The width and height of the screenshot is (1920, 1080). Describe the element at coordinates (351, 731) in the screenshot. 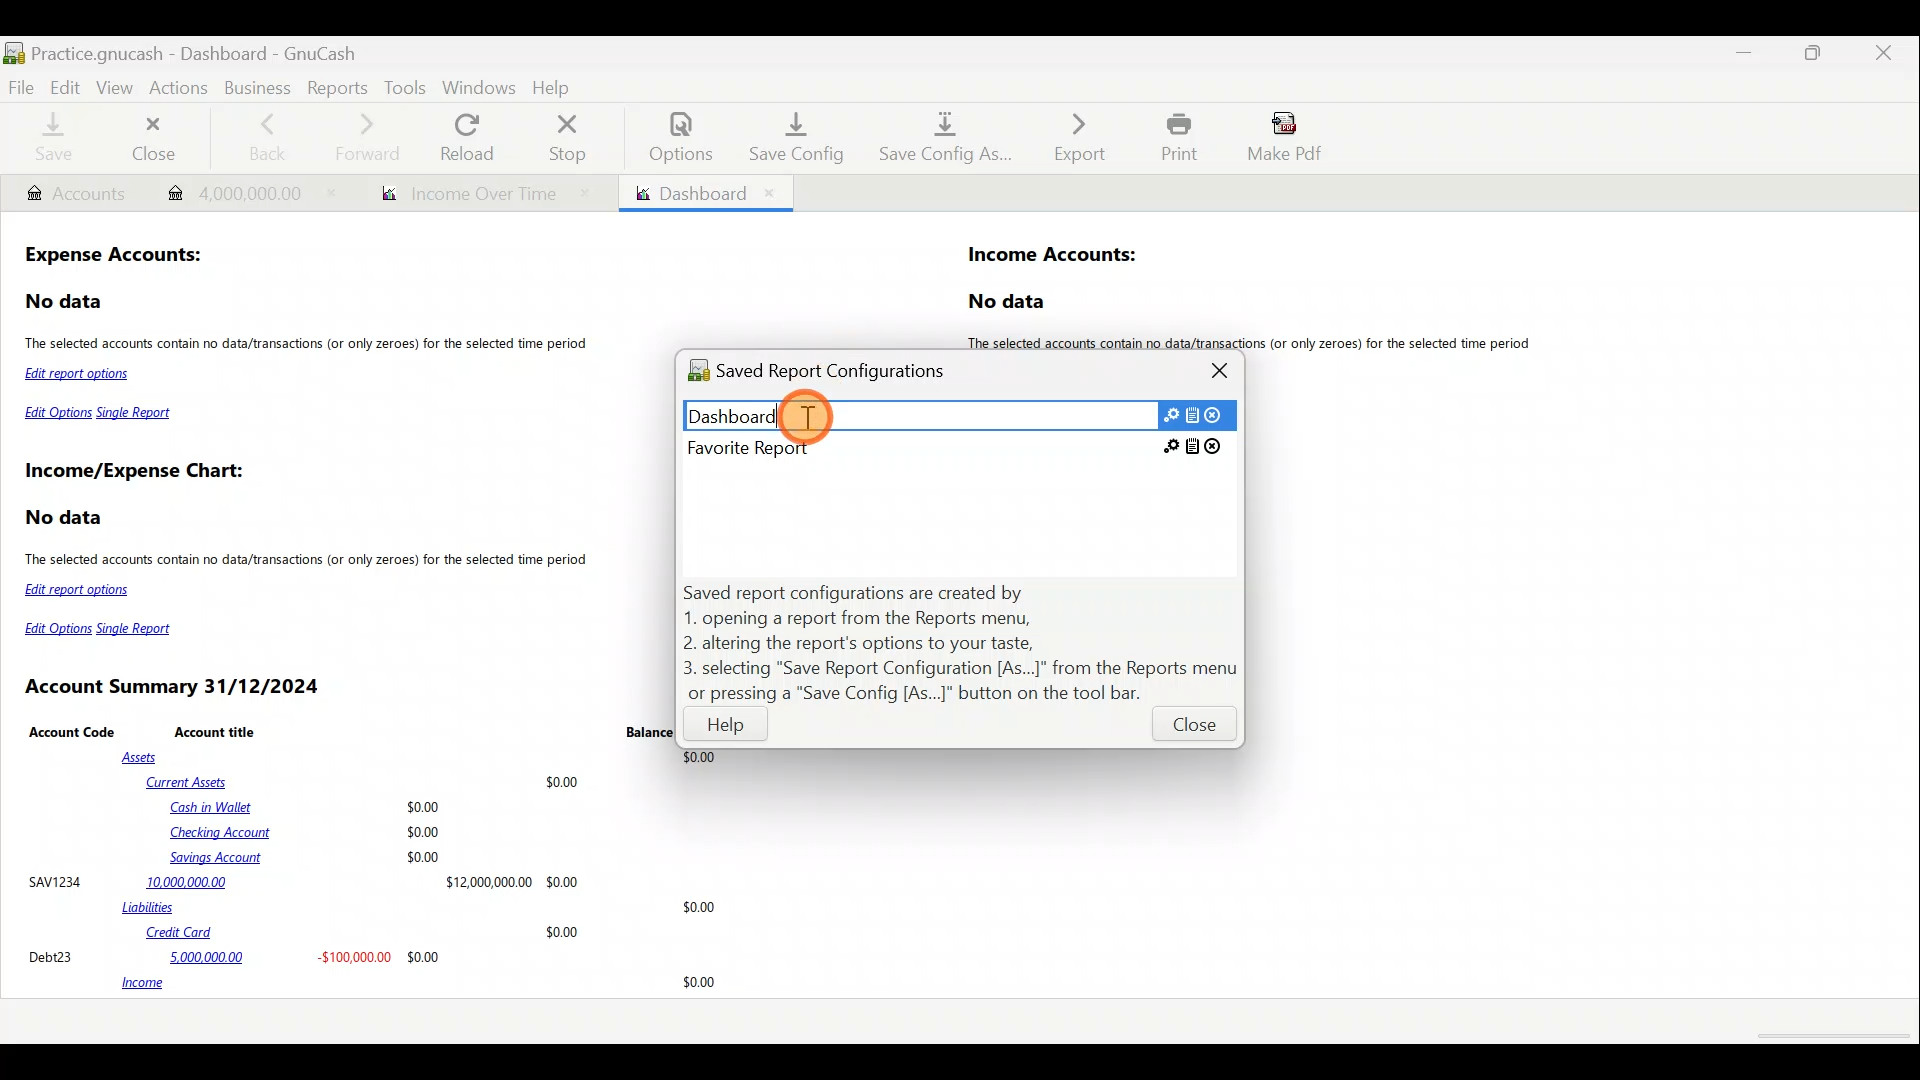

I see `Account Code Account title Balance` at that location.